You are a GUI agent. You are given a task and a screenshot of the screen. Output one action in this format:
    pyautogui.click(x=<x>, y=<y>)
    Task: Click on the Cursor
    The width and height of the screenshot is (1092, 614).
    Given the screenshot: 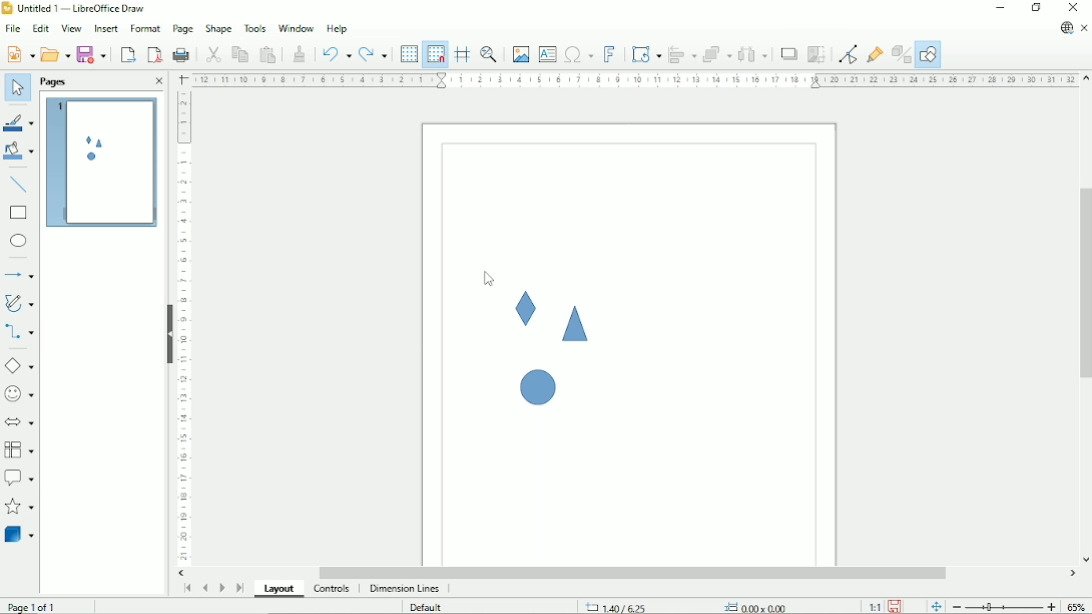 What is the action you would take?
    pyautogui.click(x=489, y=281)
    